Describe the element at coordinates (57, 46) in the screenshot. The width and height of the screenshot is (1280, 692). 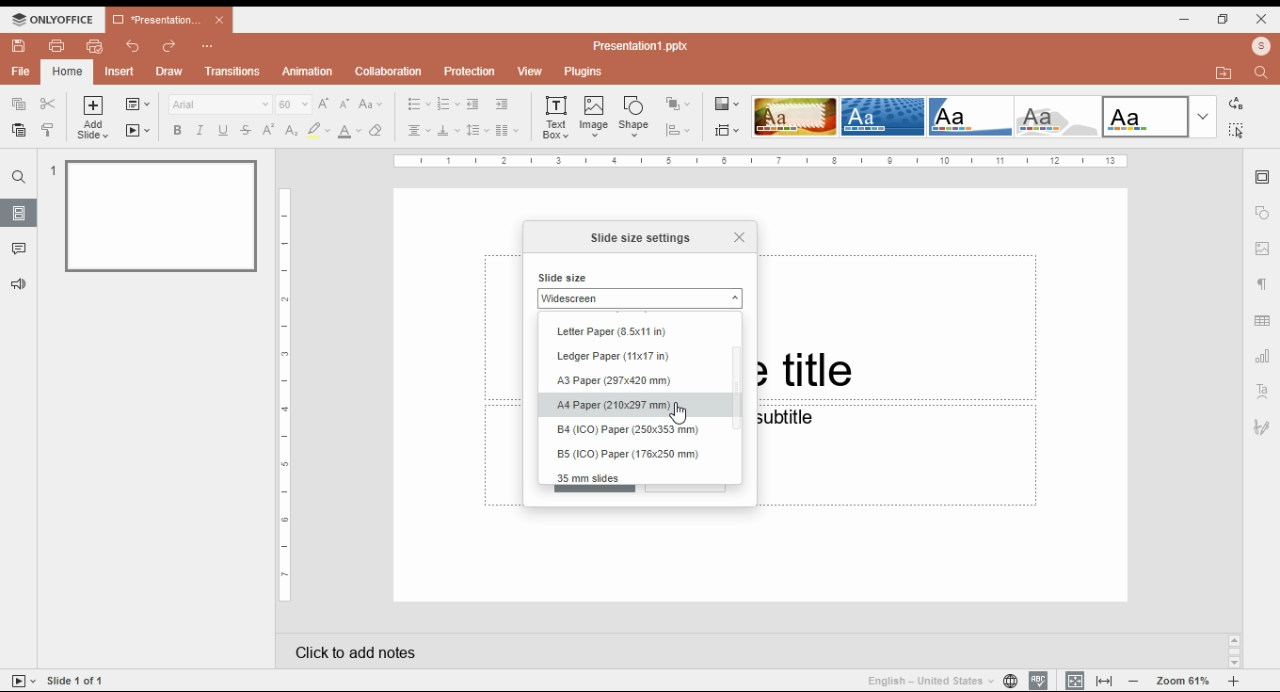
I see `print file` at that location.